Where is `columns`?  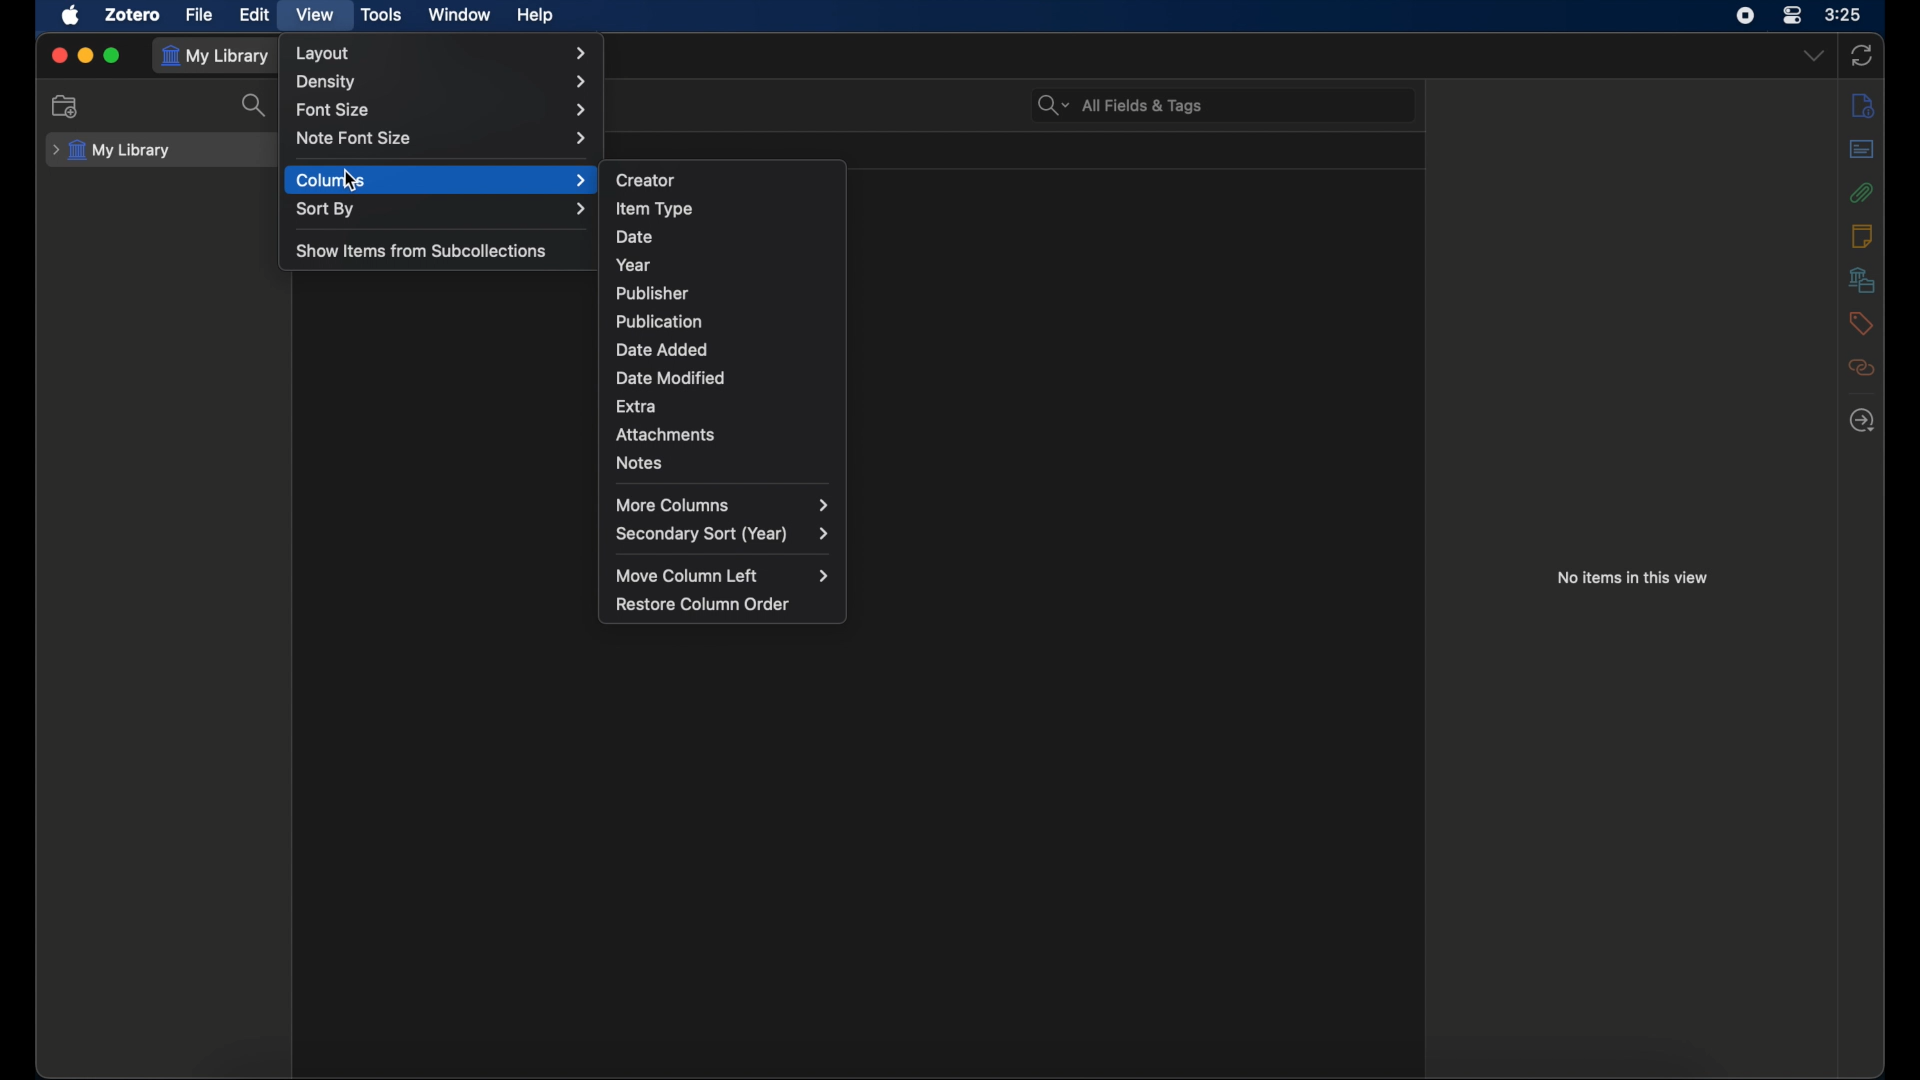 columns is located at coordinates (443, 180).